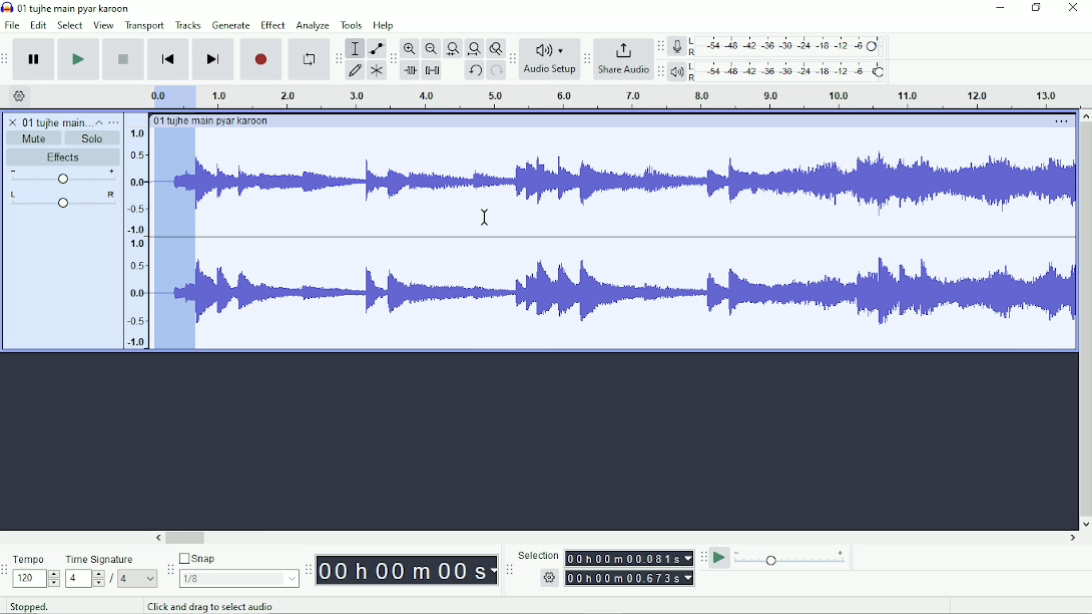 This screenshot has height=614, width=1092. What do you see at coordinates (78, 8) in the screenshot?
I see `01 tujhe main pyar karoon` at bounding box center [78, 8].